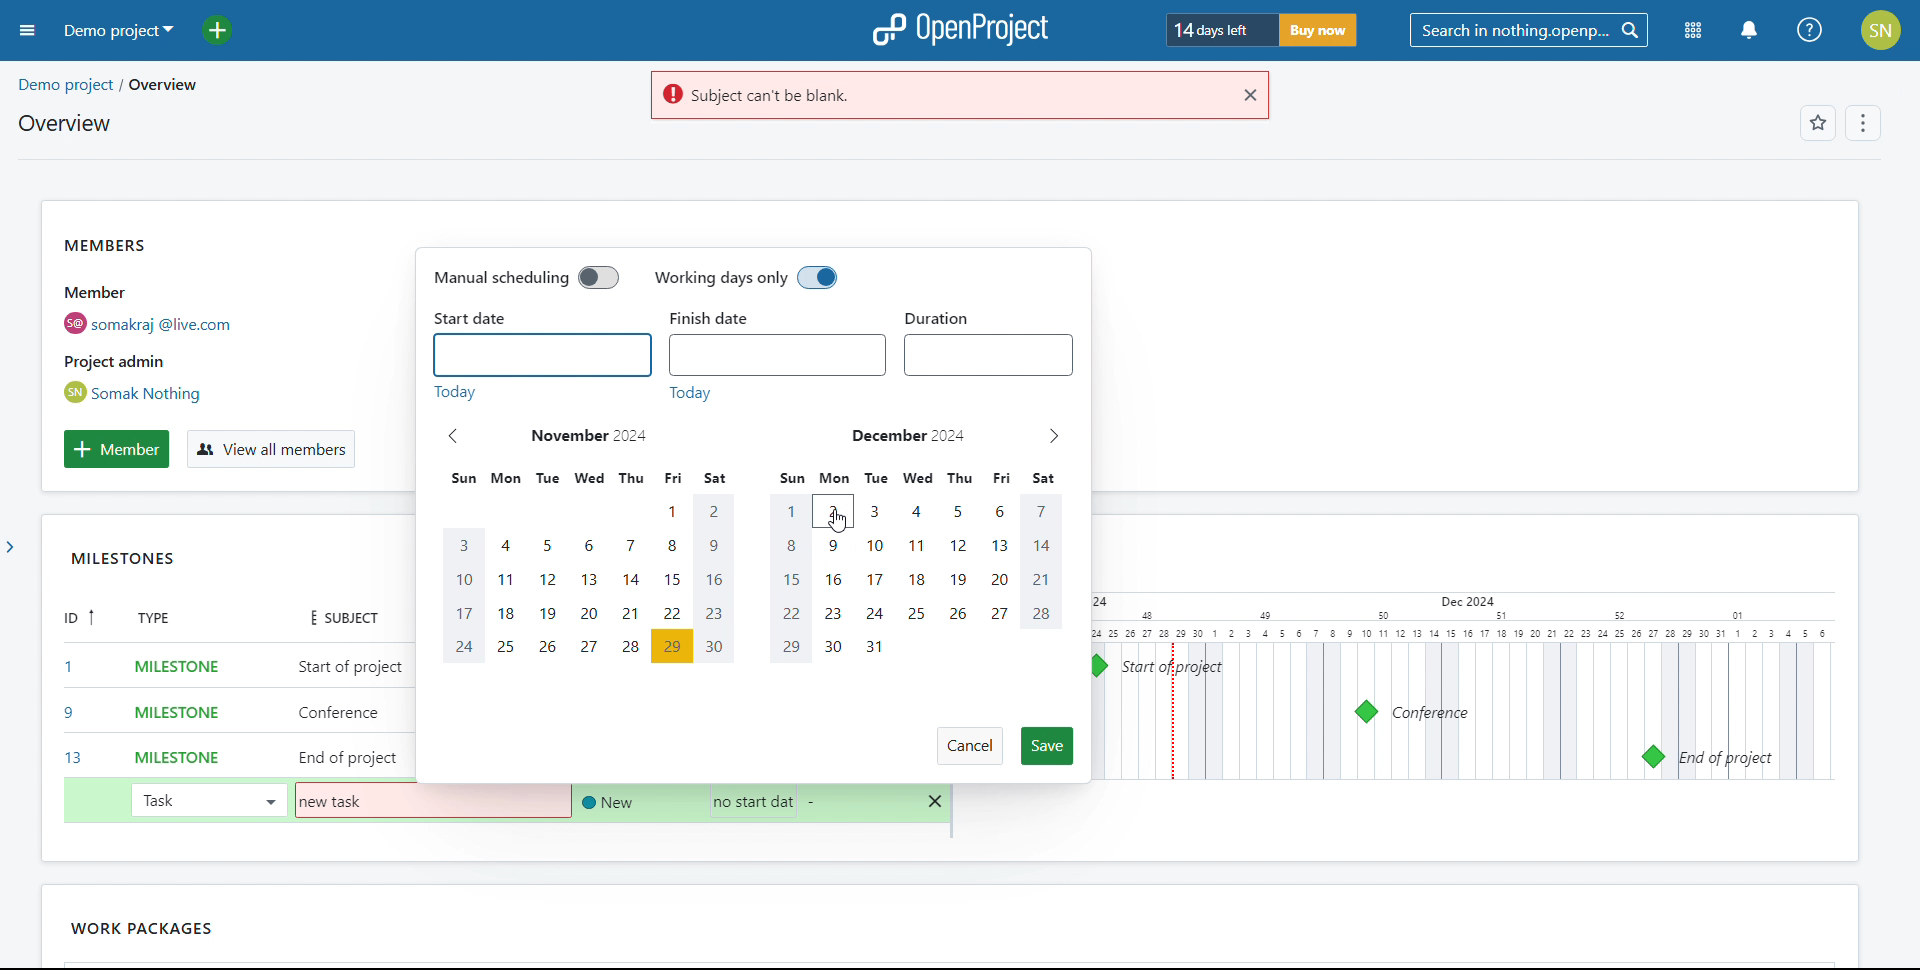 This screenshot has width=1920, height=970. I want to click on subject added, so click(337, 802).